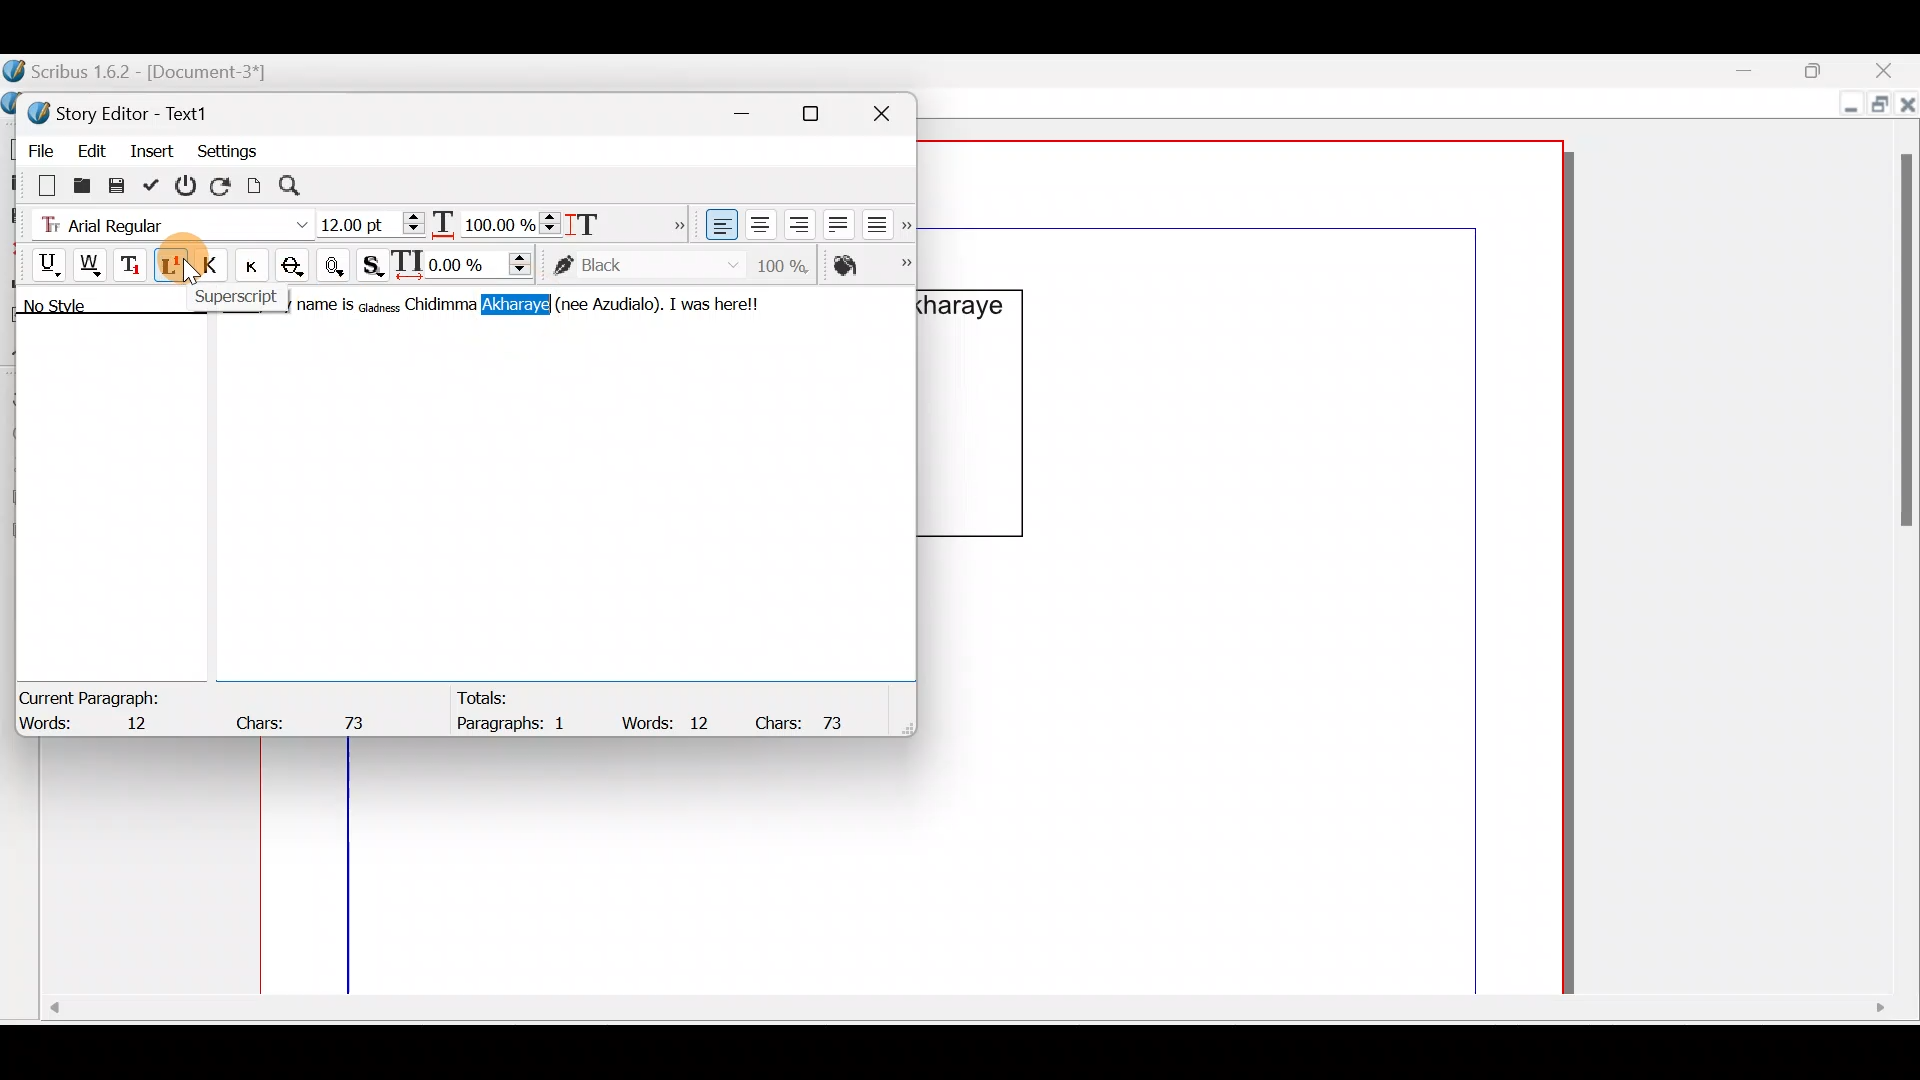  I want to click on Minimize, so click(1759, 71).